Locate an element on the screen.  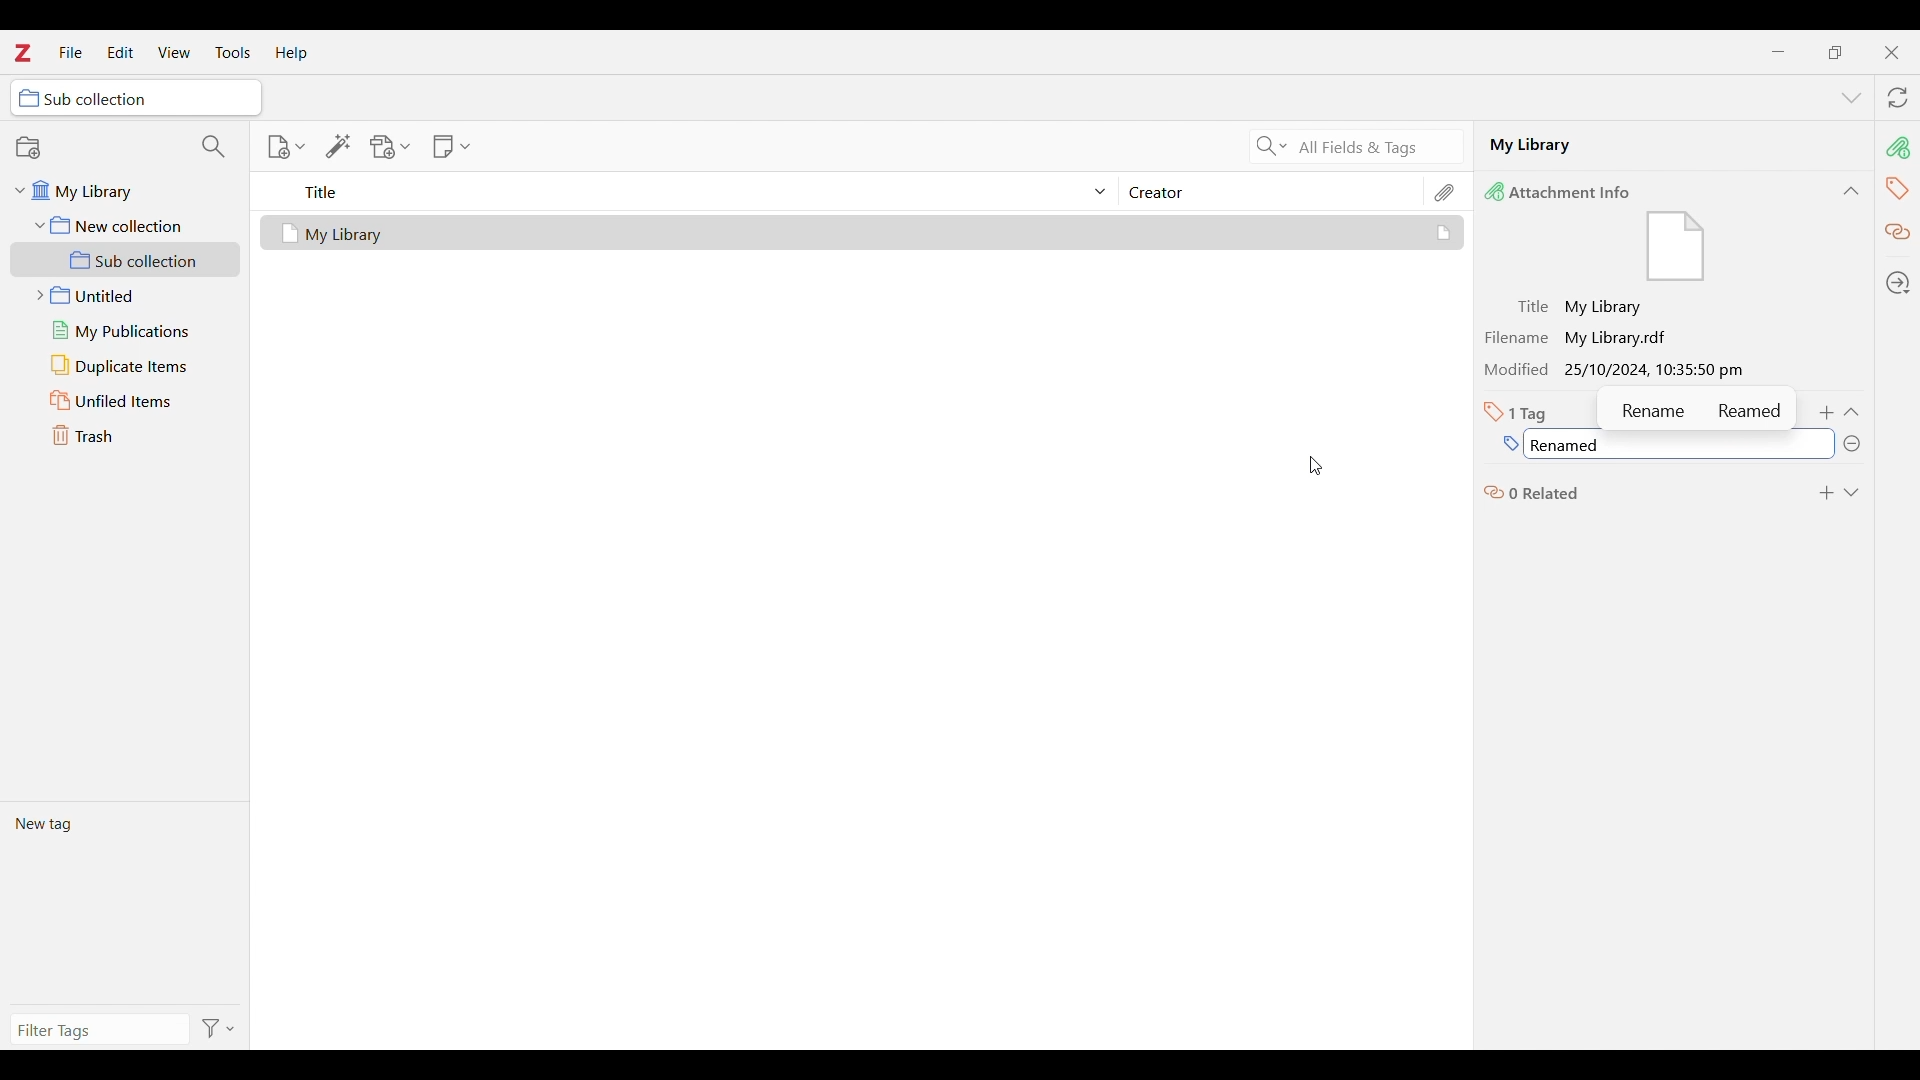
Attachment Info is located at coordinates (1563, 191).